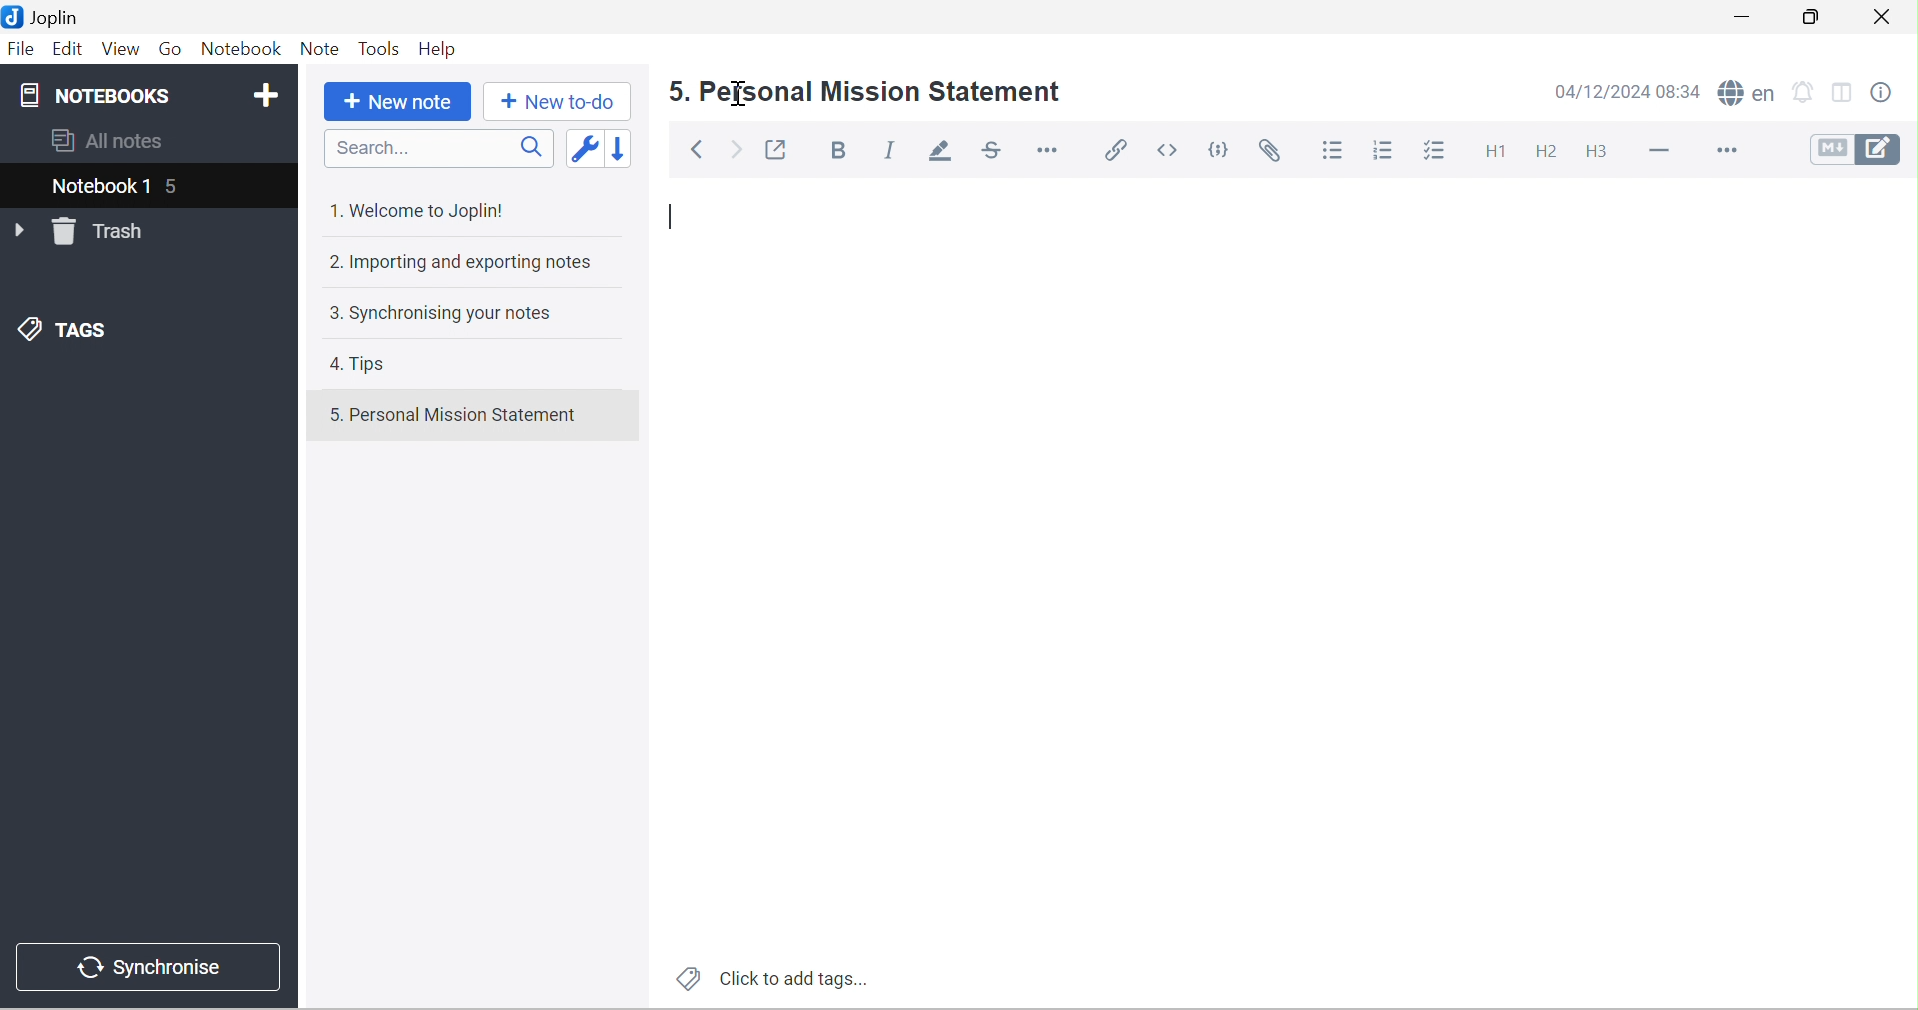 The image size is (1918, 1010). What do you see at coordinates (1848, 94) in the screenshot?
I see `Toggle editor layouts` at bounding box center [1848, 94].